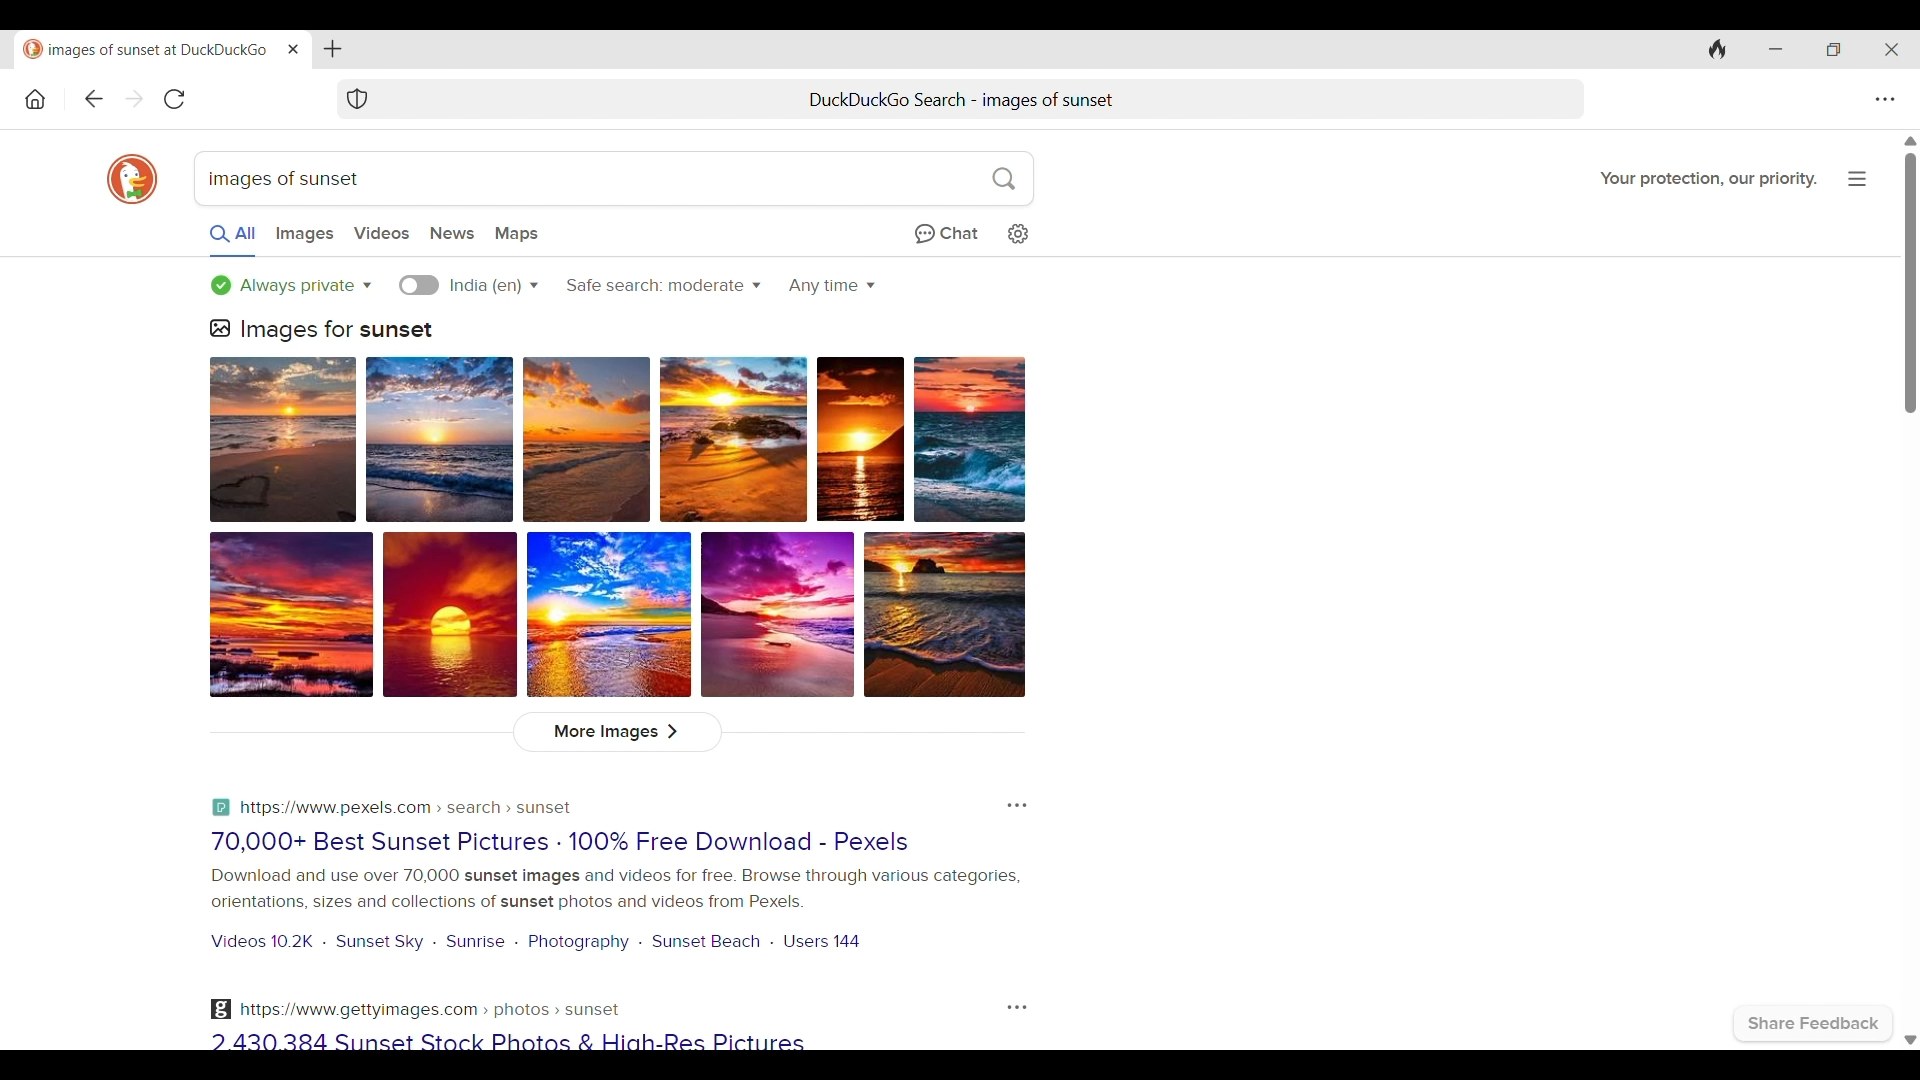  I want to click on Safe search options, so click(664, 286).